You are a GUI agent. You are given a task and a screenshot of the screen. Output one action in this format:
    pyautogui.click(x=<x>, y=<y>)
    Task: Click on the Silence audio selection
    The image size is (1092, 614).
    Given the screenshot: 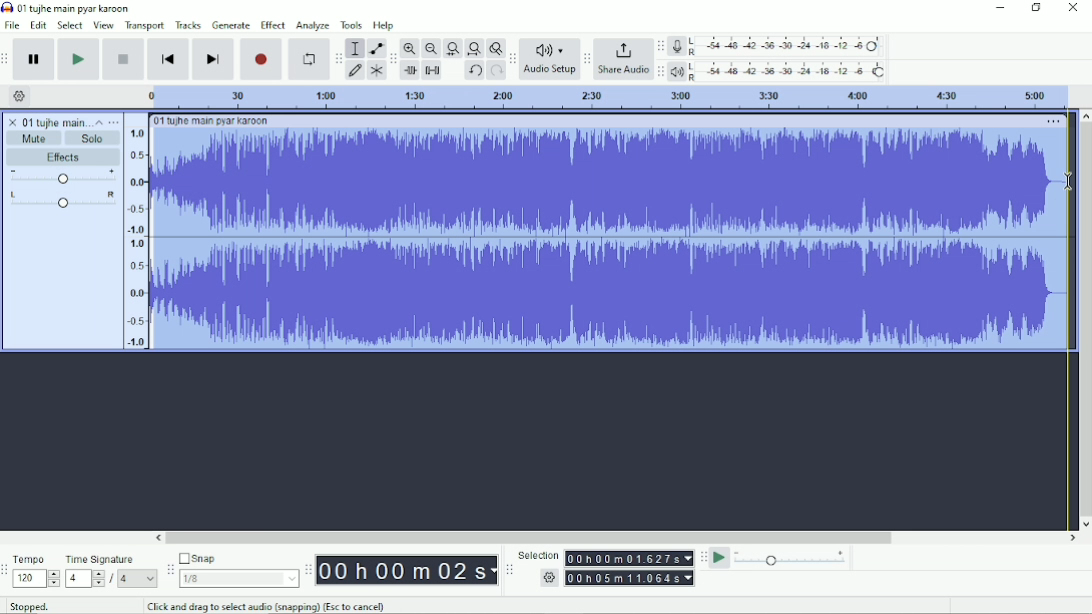 What is the action you would take?
    pyautogui.click(x=433, y=71)
    